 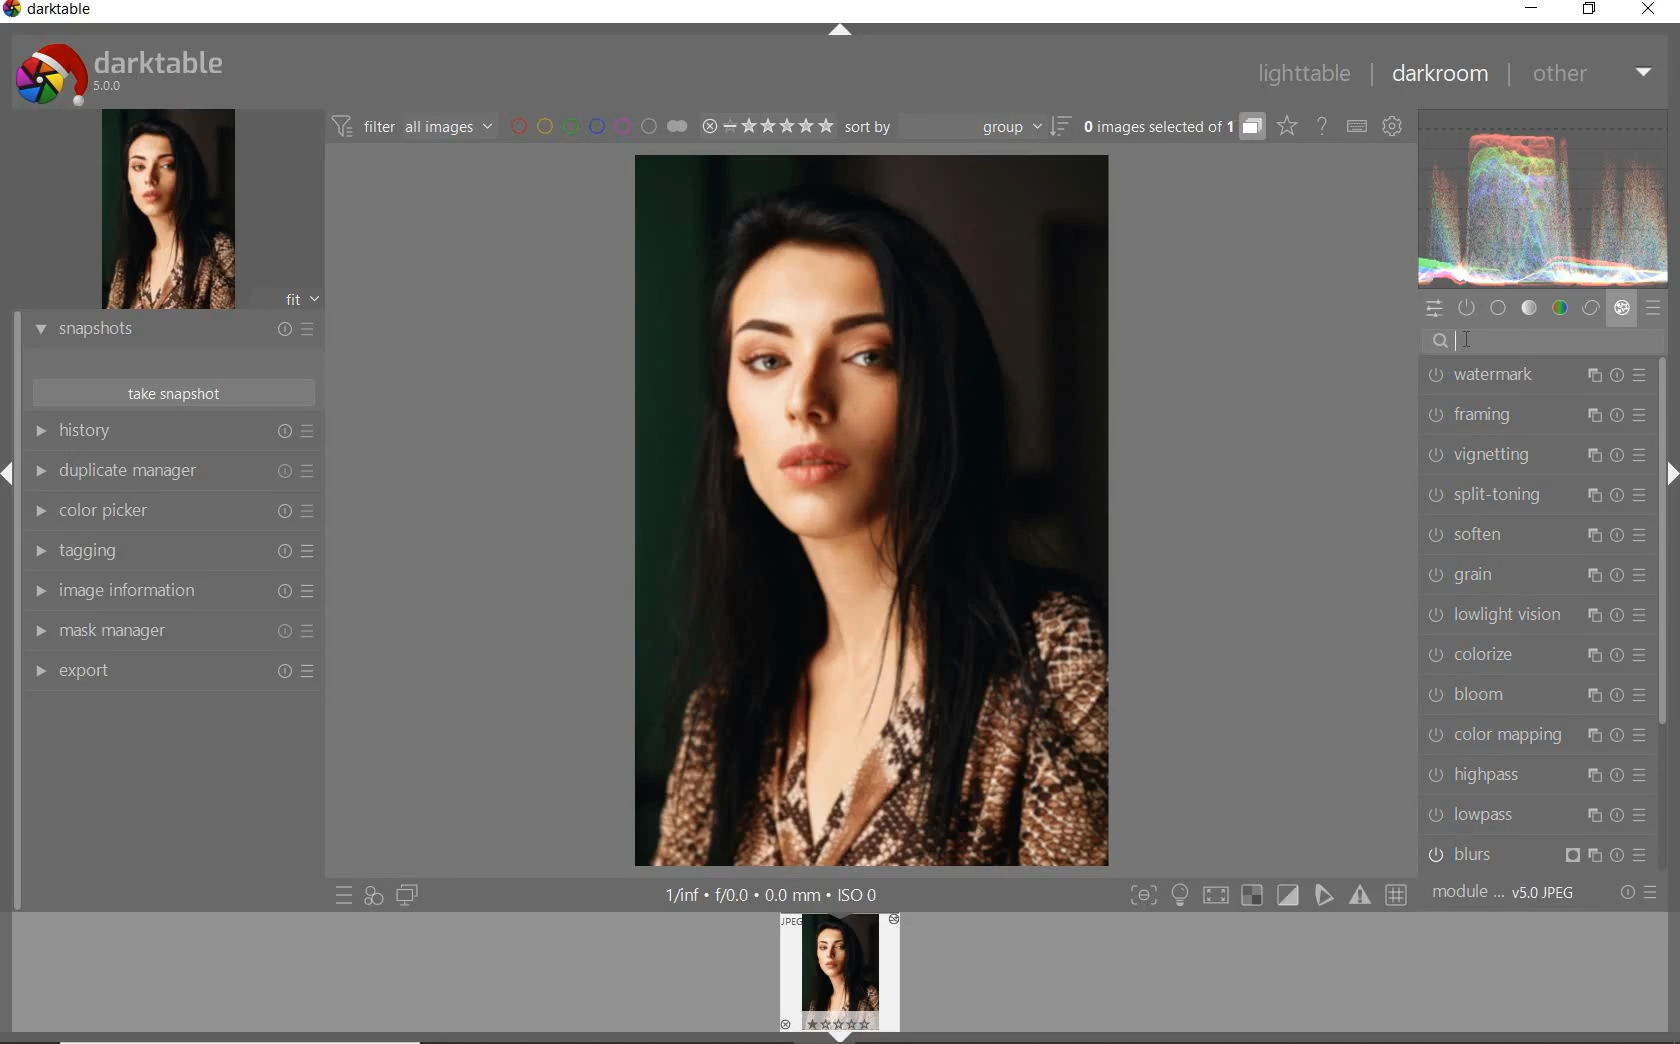 What do you see at coordinates (345, 895) in the screenshot?
I see `quick access to presets` at bounding box center [345, 895].